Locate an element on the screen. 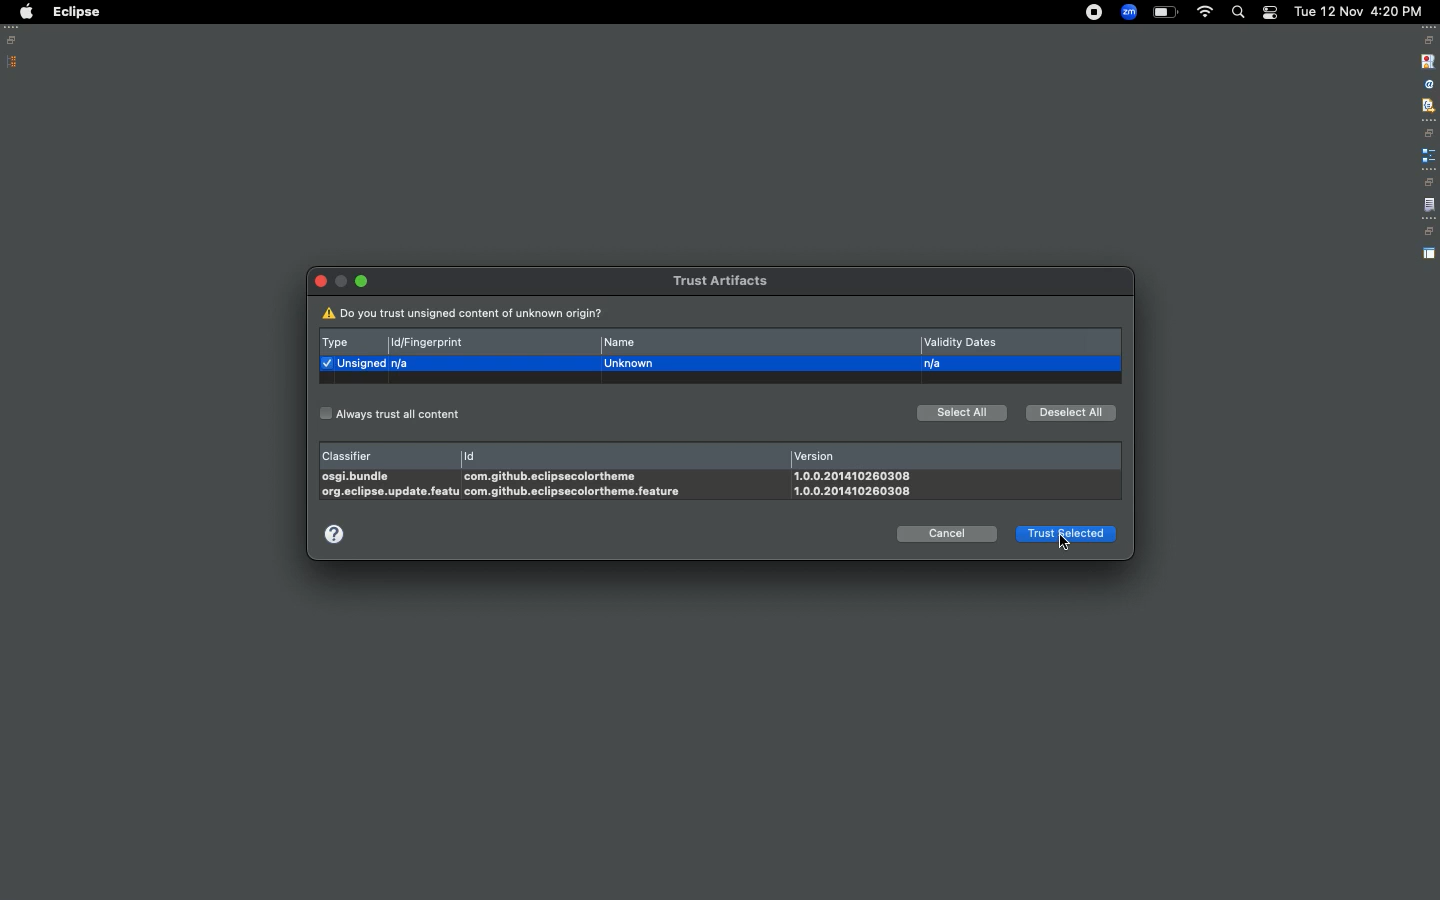  Apple logo is located at coordinates (25, 12).